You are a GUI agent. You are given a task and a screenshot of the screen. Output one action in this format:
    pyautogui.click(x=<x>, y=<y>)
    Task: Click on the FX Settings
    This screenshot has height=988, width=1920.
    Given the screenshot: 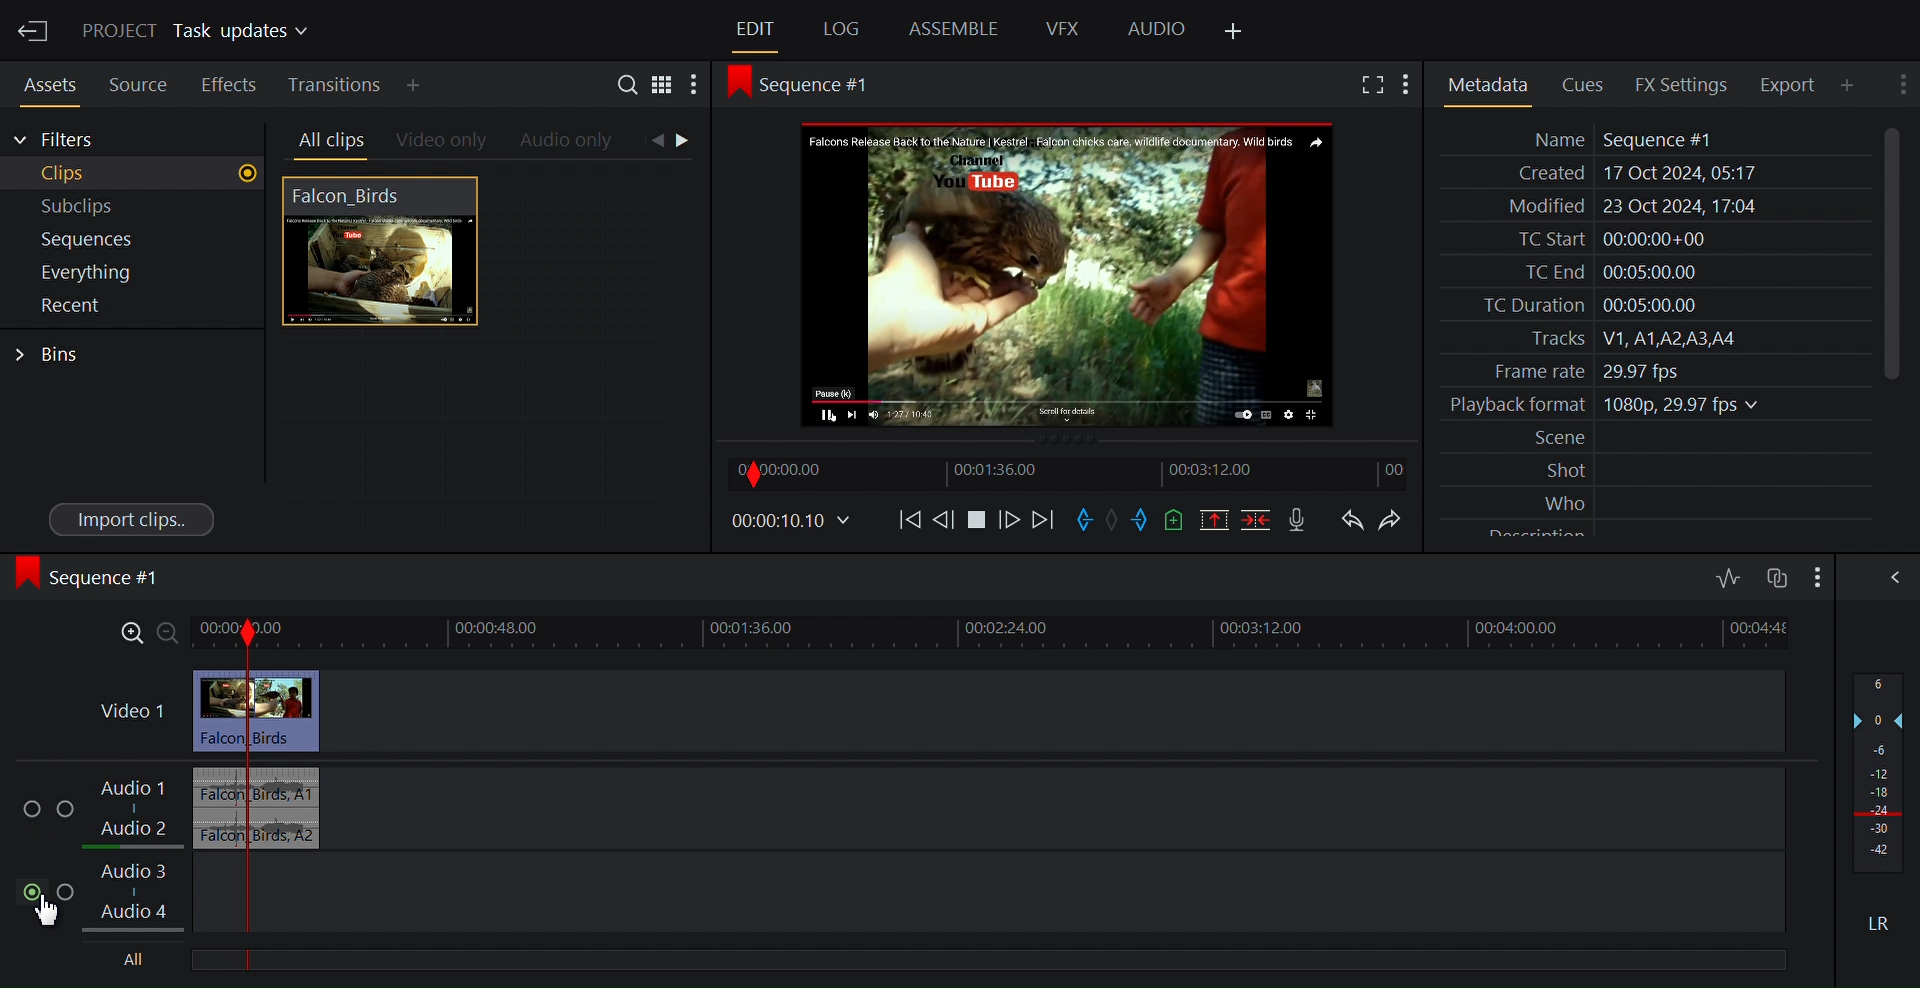 What is the action you would take?
    pyautogui.click(x=1685, y=84)
    